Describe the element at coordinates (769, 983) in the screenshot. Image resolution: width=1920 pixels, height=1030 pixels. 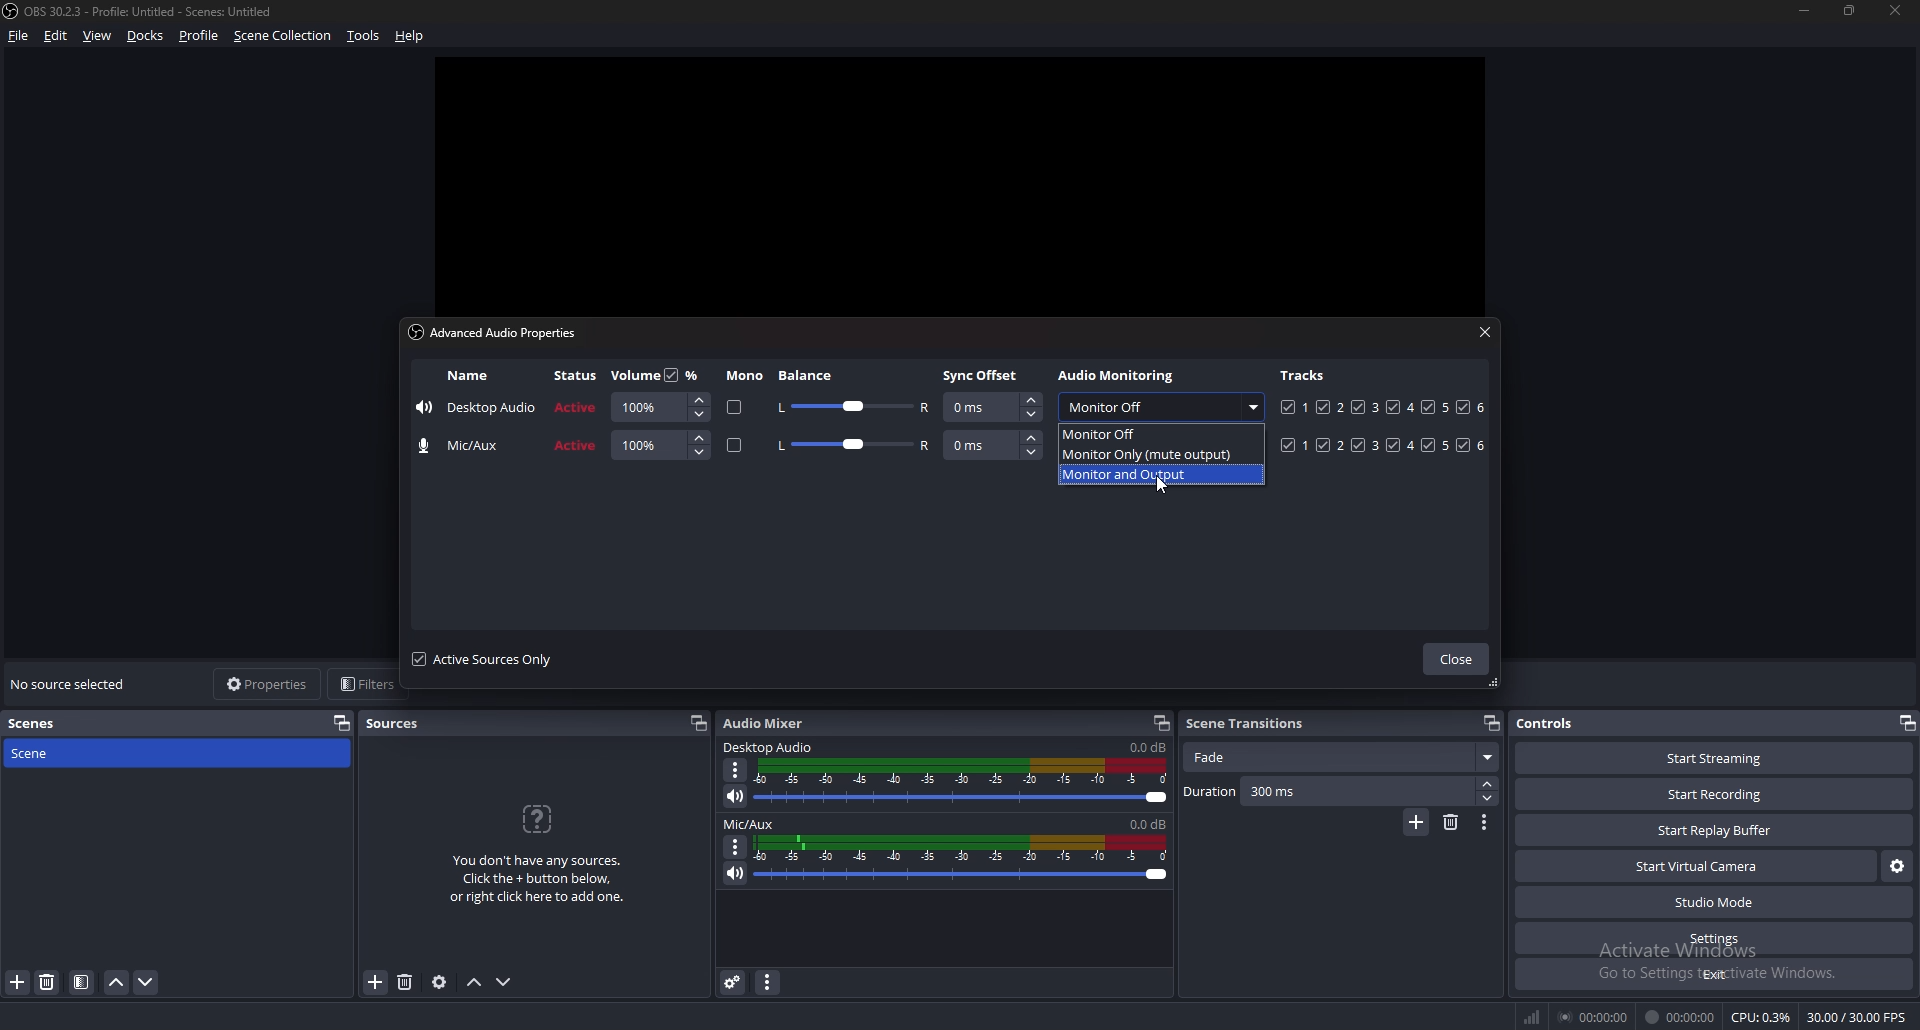
I see `audio mixer properties` at that location.